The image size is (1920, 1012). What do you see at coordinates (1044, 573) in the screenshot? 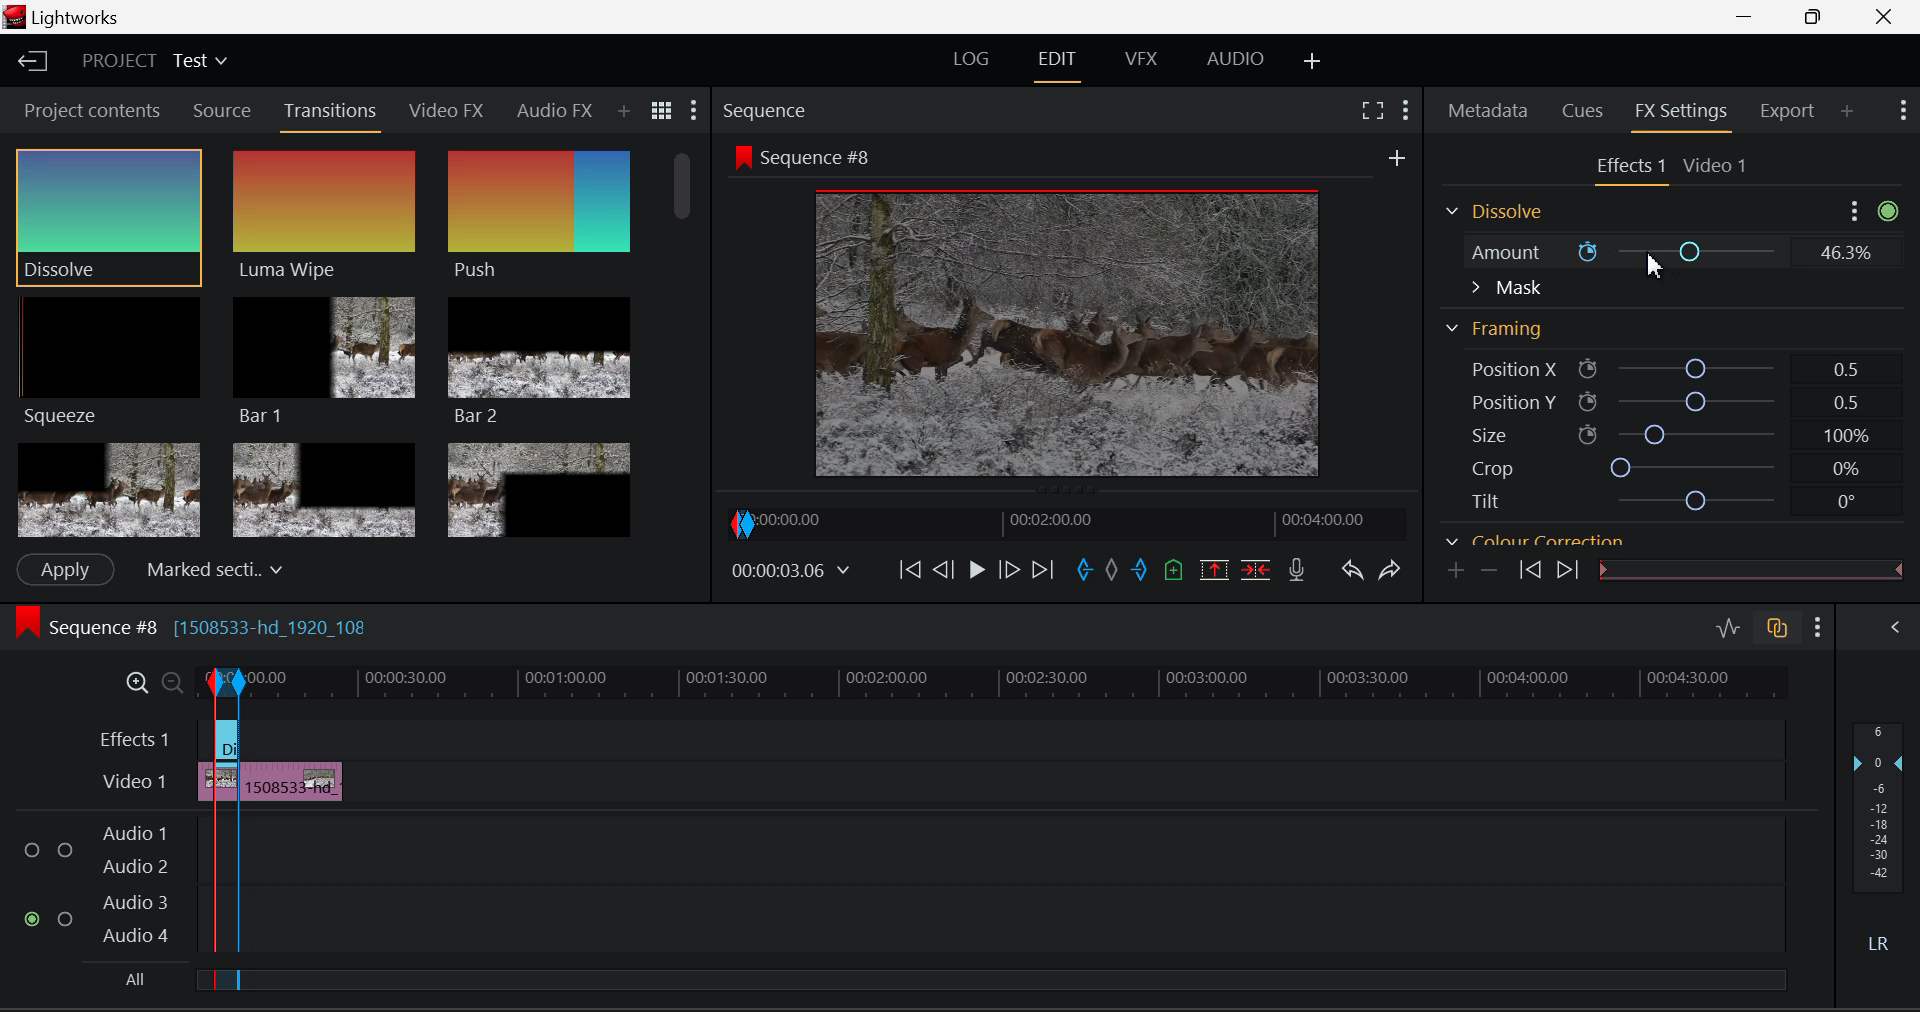
I see `To End` at bounding box center [1044, 573].